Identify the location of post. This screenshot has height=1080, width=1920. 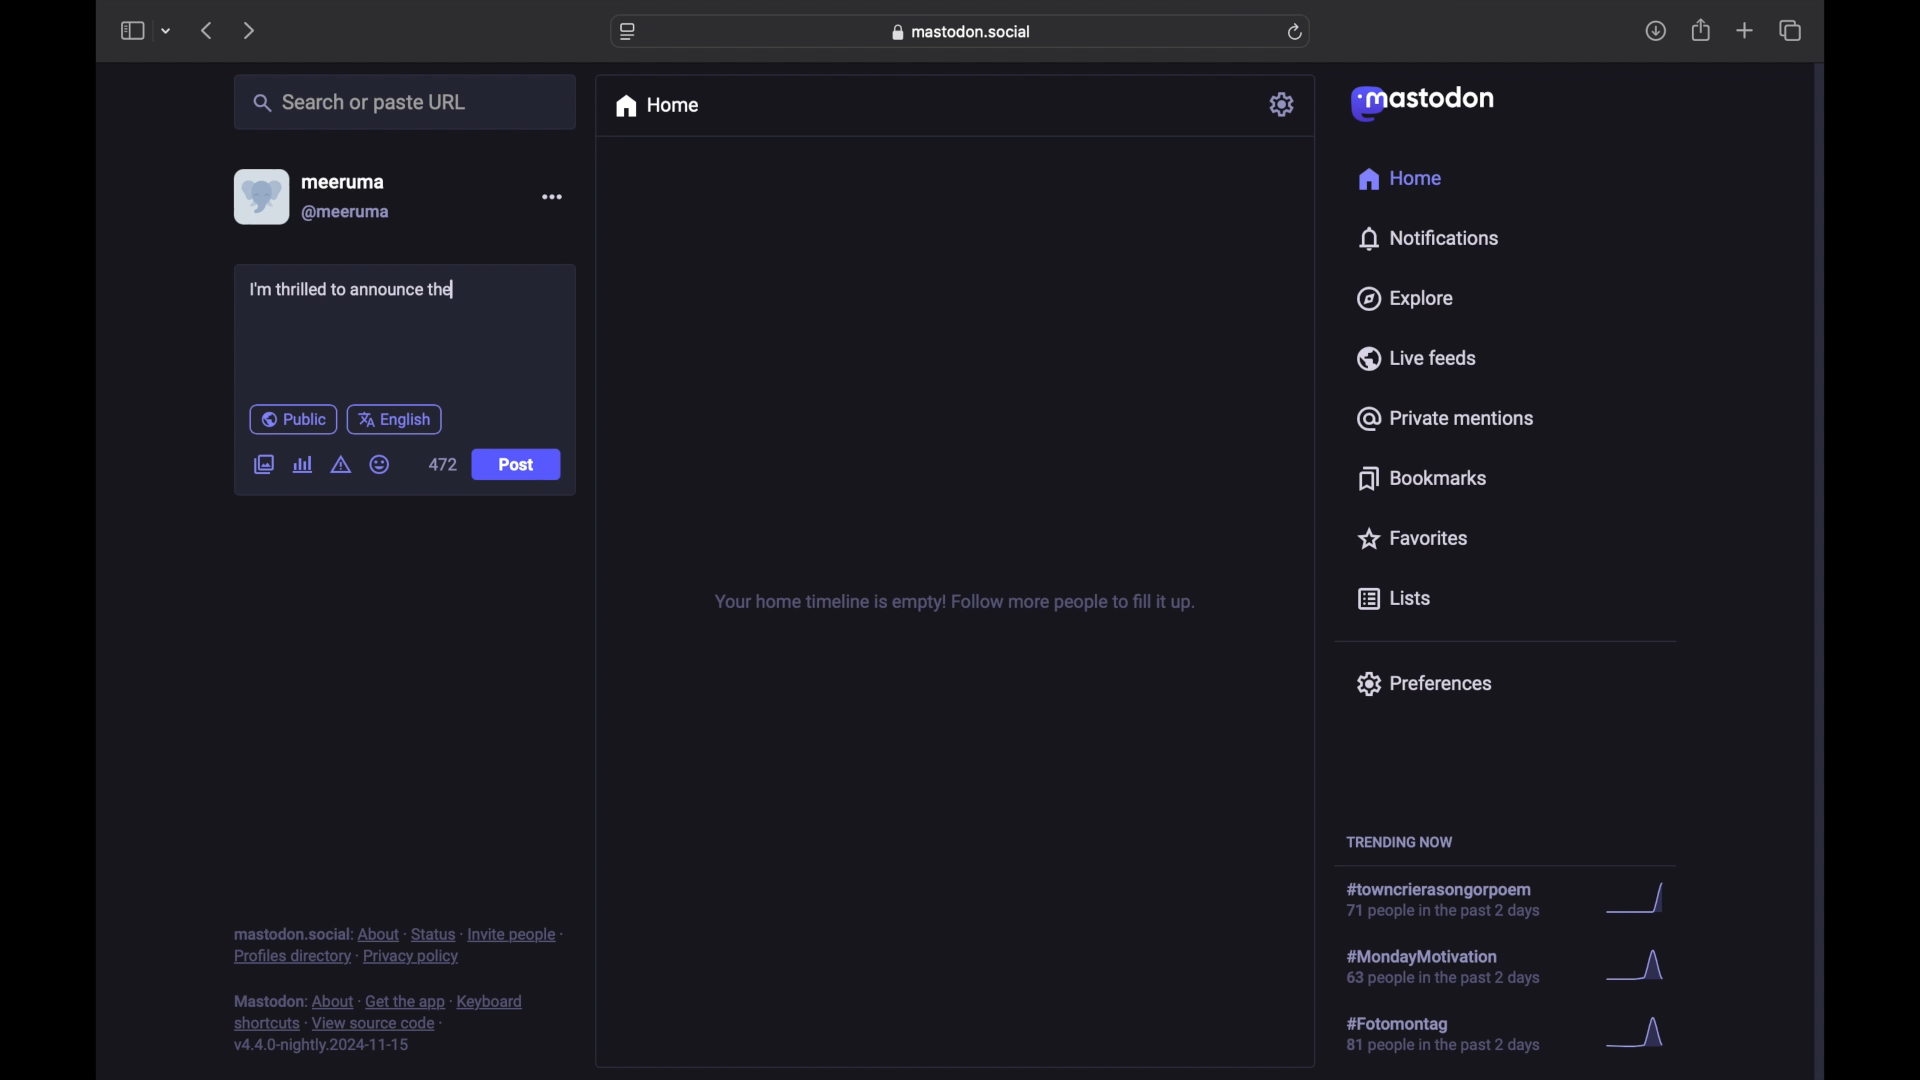
(516, 465).